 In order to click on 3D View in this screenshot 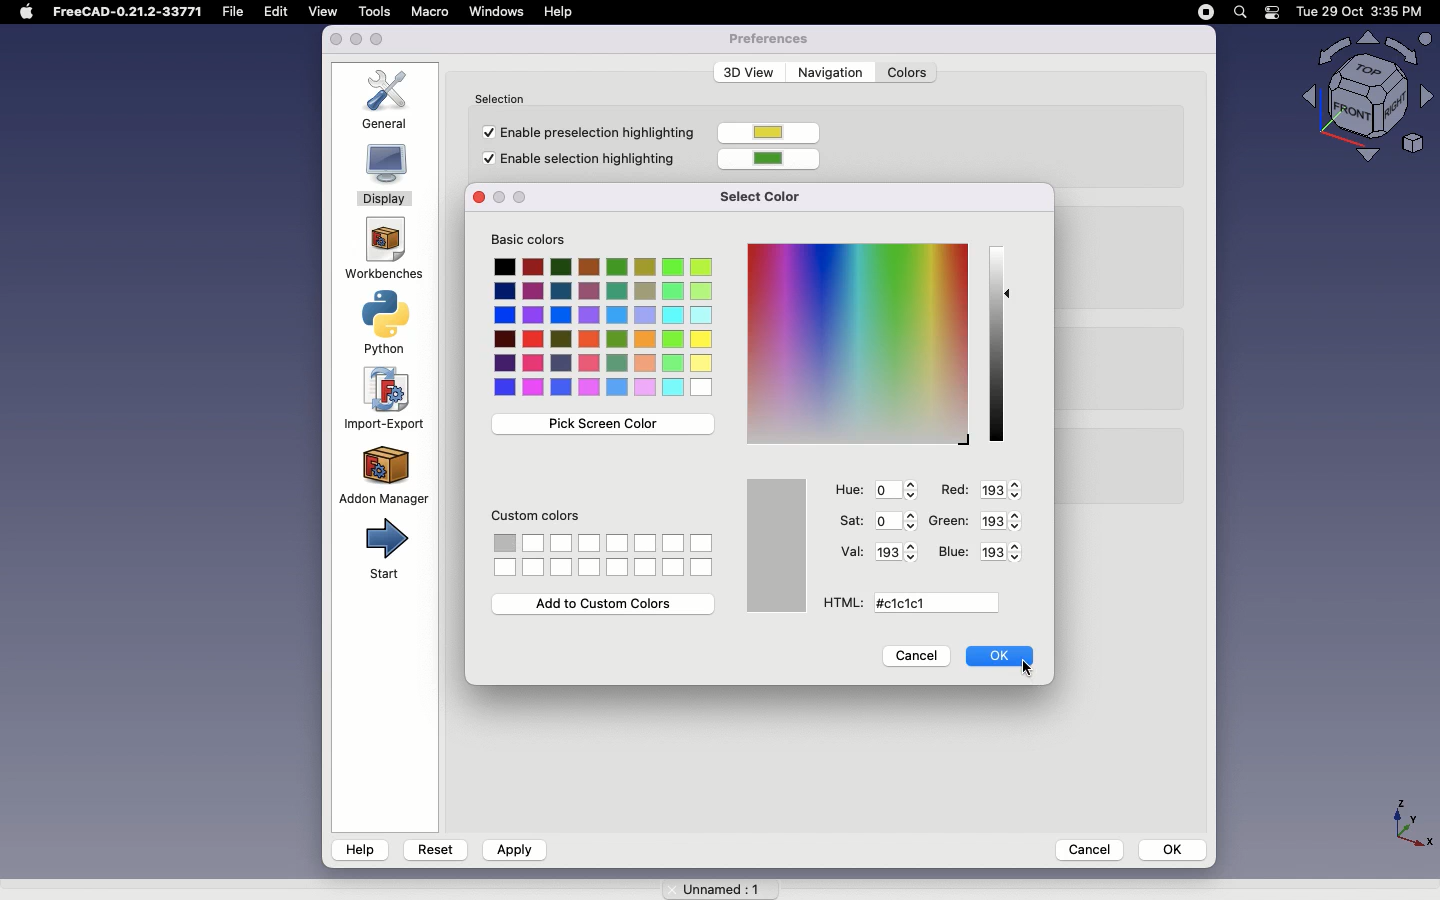, I will do `click(745, 72)`.